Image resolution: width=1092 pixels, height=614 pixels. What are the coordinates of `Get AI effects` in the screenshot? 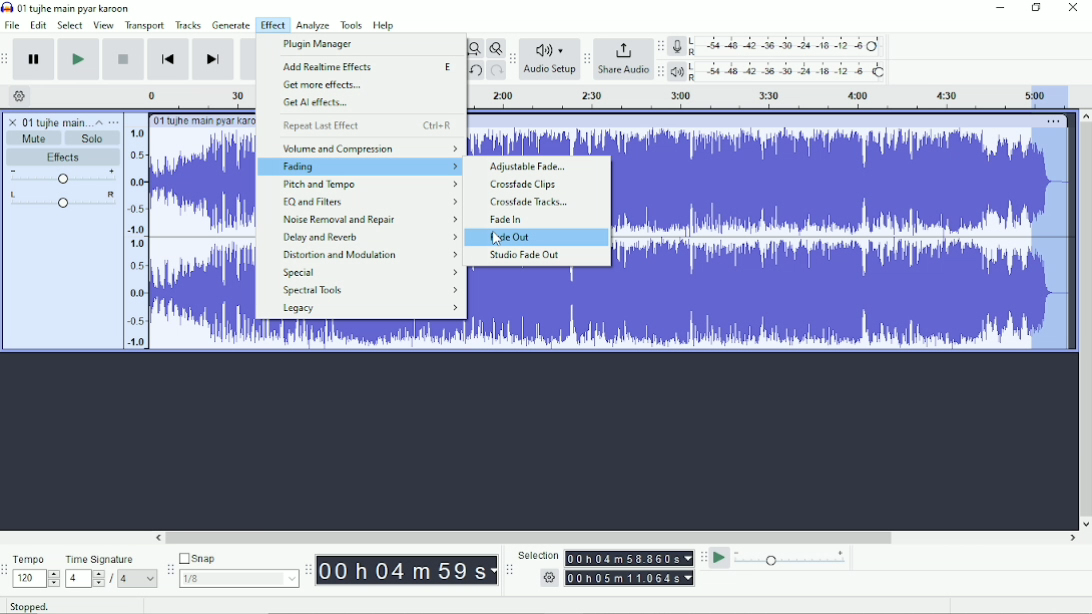 It's located at (320, 102).